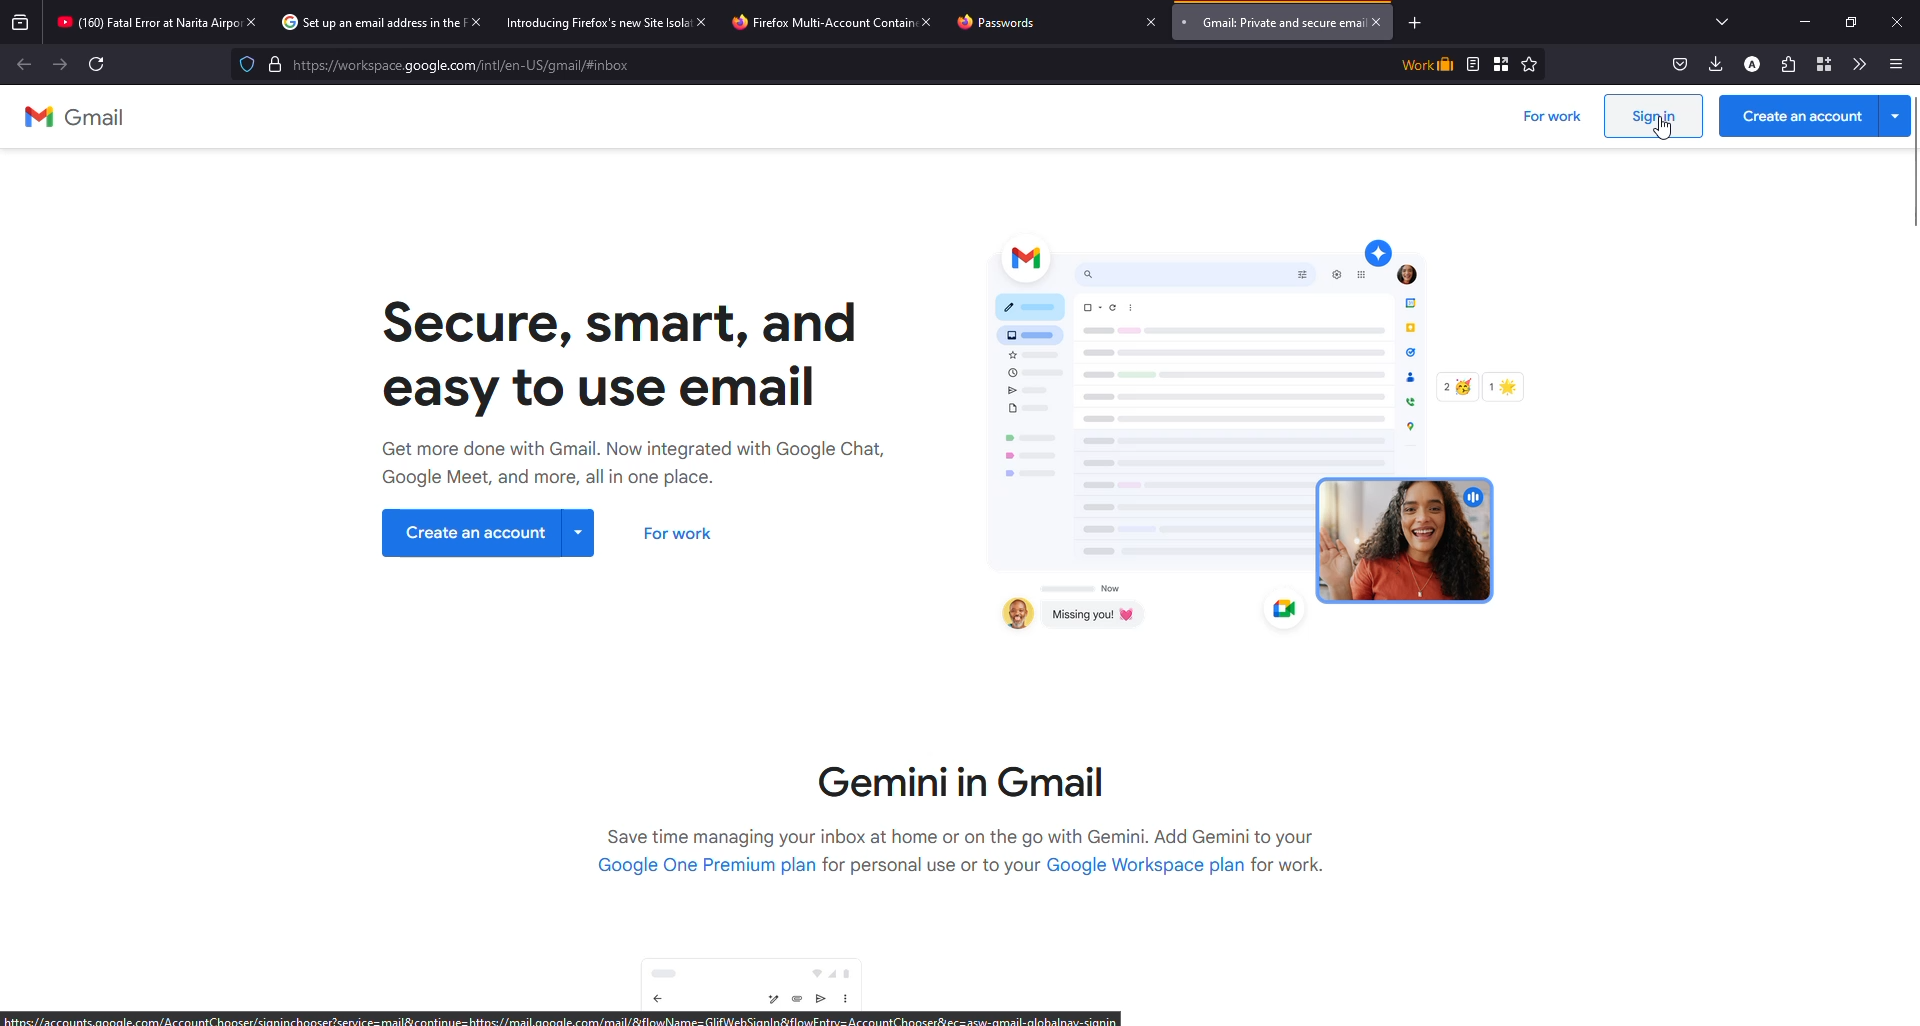 Image resolution: width=1920 pixels, height=1026 pixels. I want to click on send, so click(820, 1000).